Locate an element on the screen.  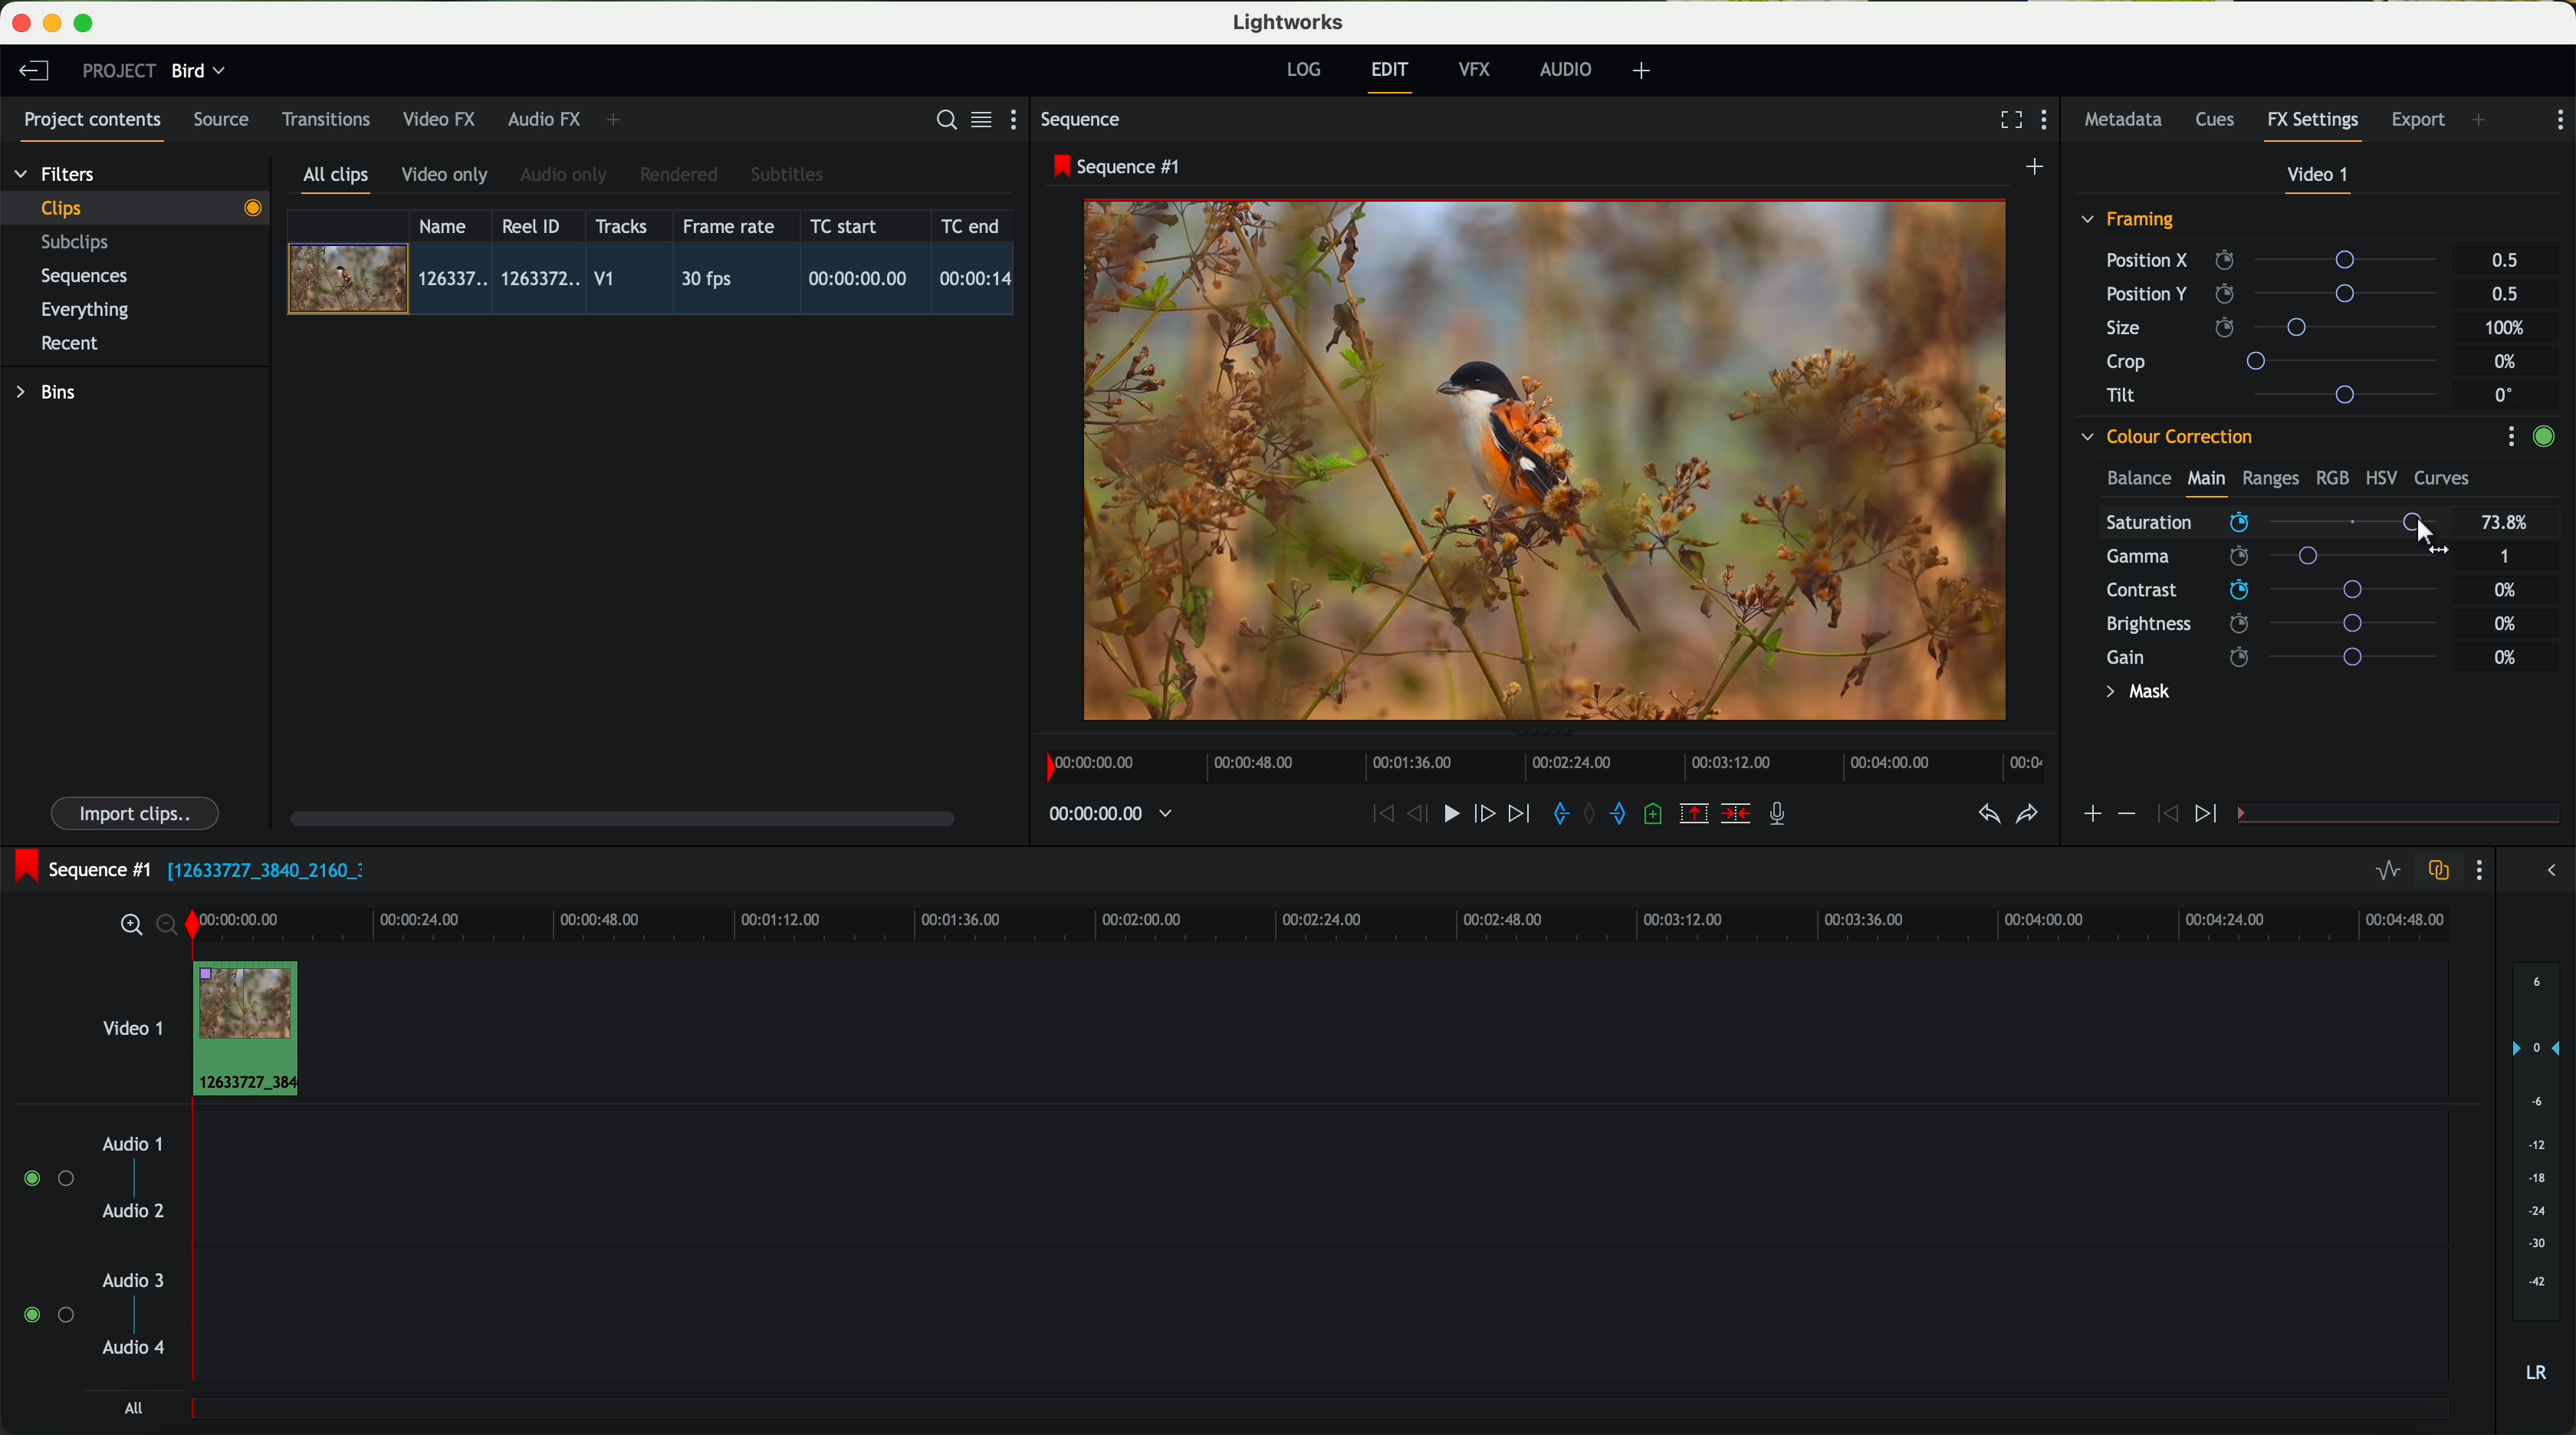
minimize program is located at coordinates (56, 24).